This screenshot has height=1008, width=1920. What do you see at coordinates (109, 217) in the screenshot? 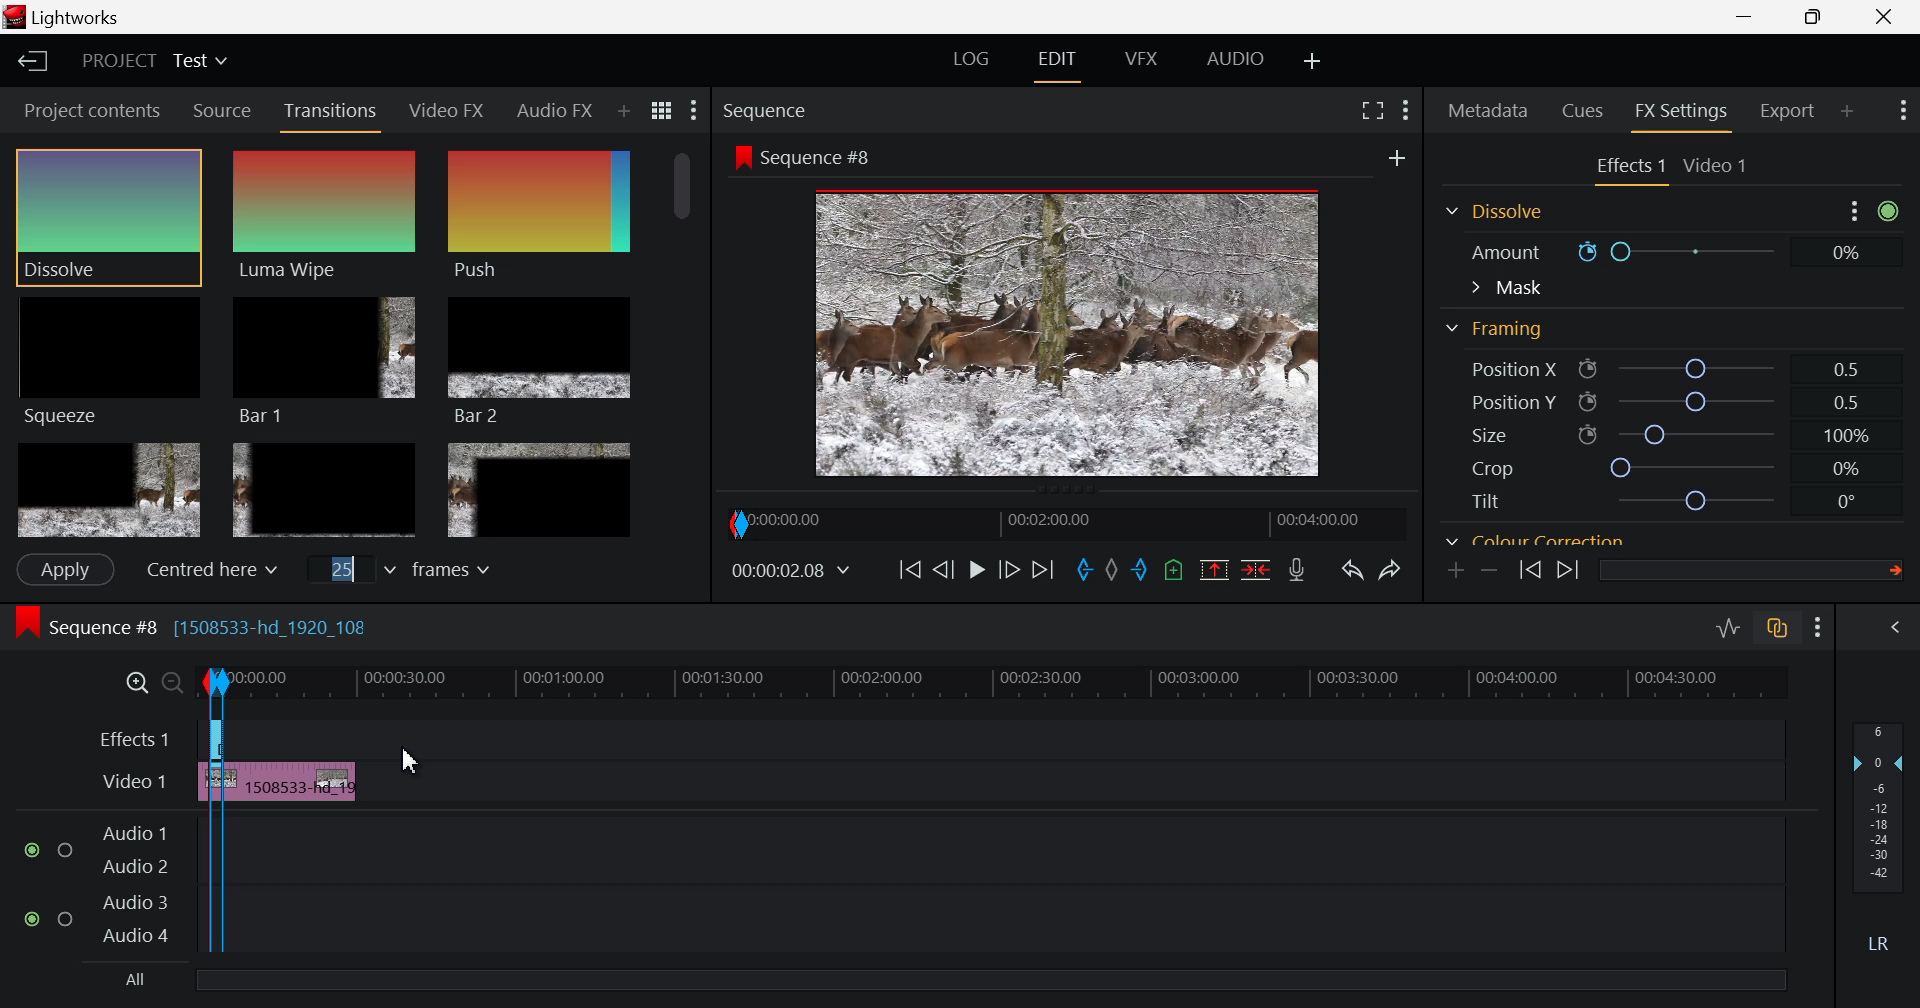
I see `Cursor MOUSE_DOWN on Dissolve` at bounding box center [109, 217].